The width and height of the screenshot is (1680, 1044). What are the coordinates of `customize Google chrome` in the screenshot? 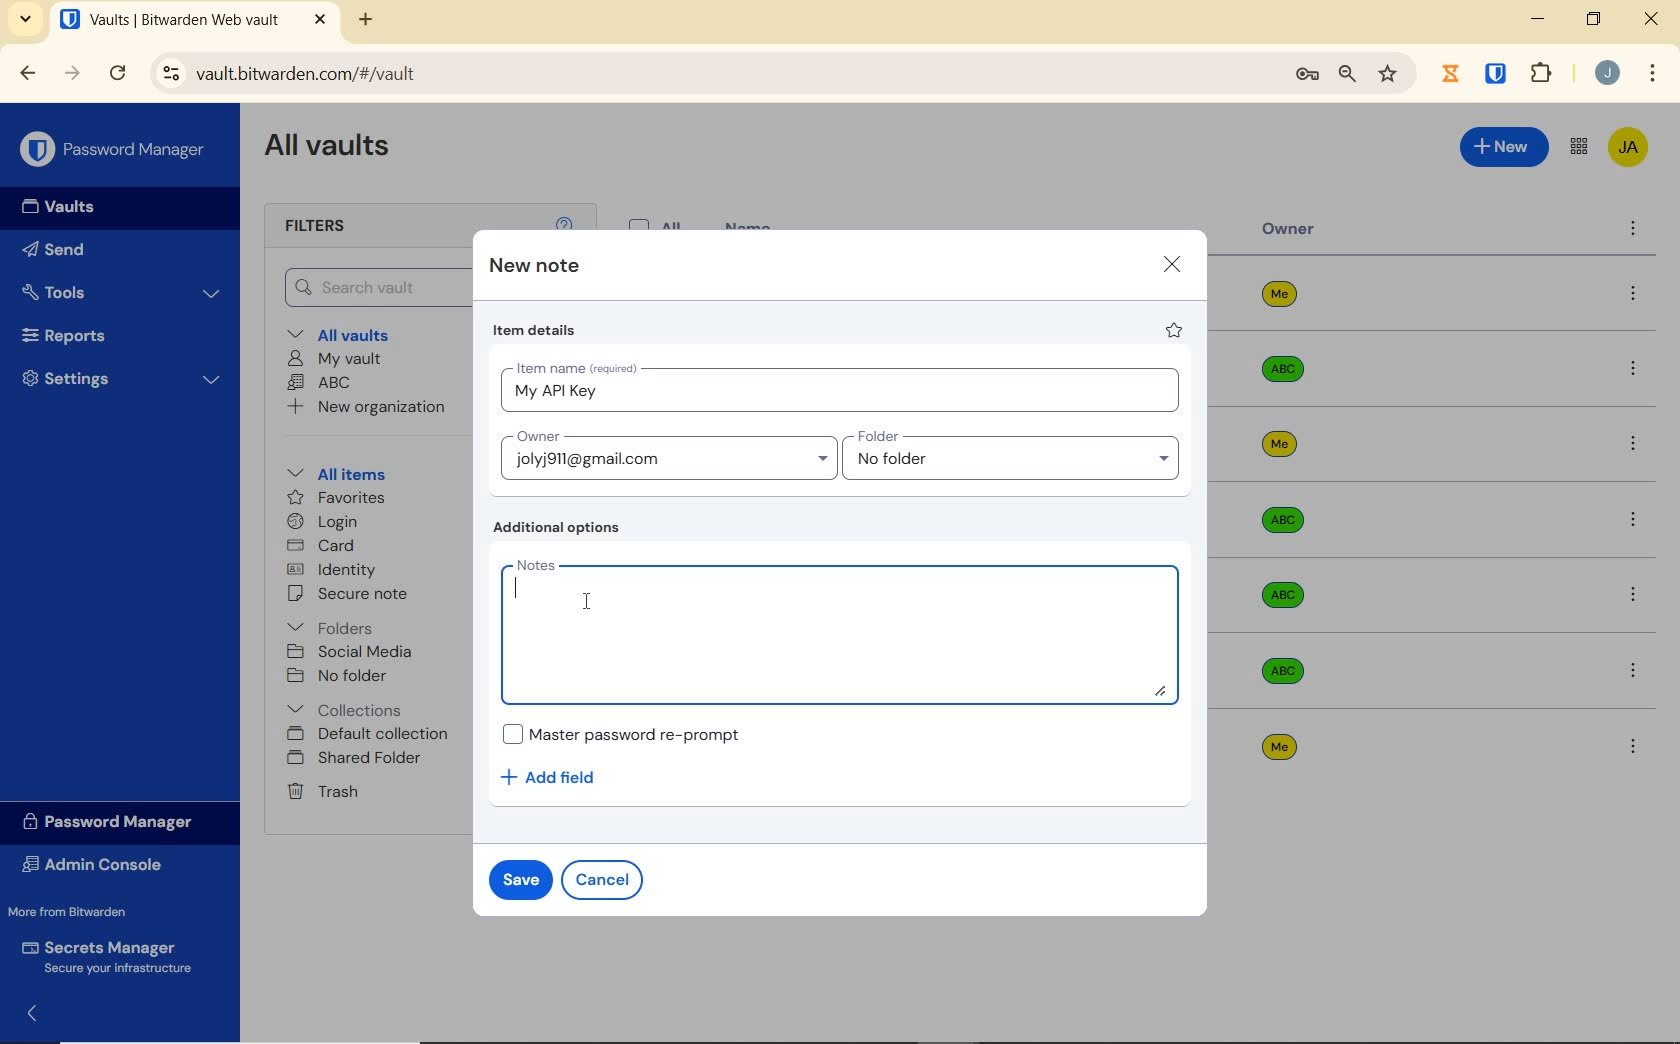 It's located at (1652, 75).